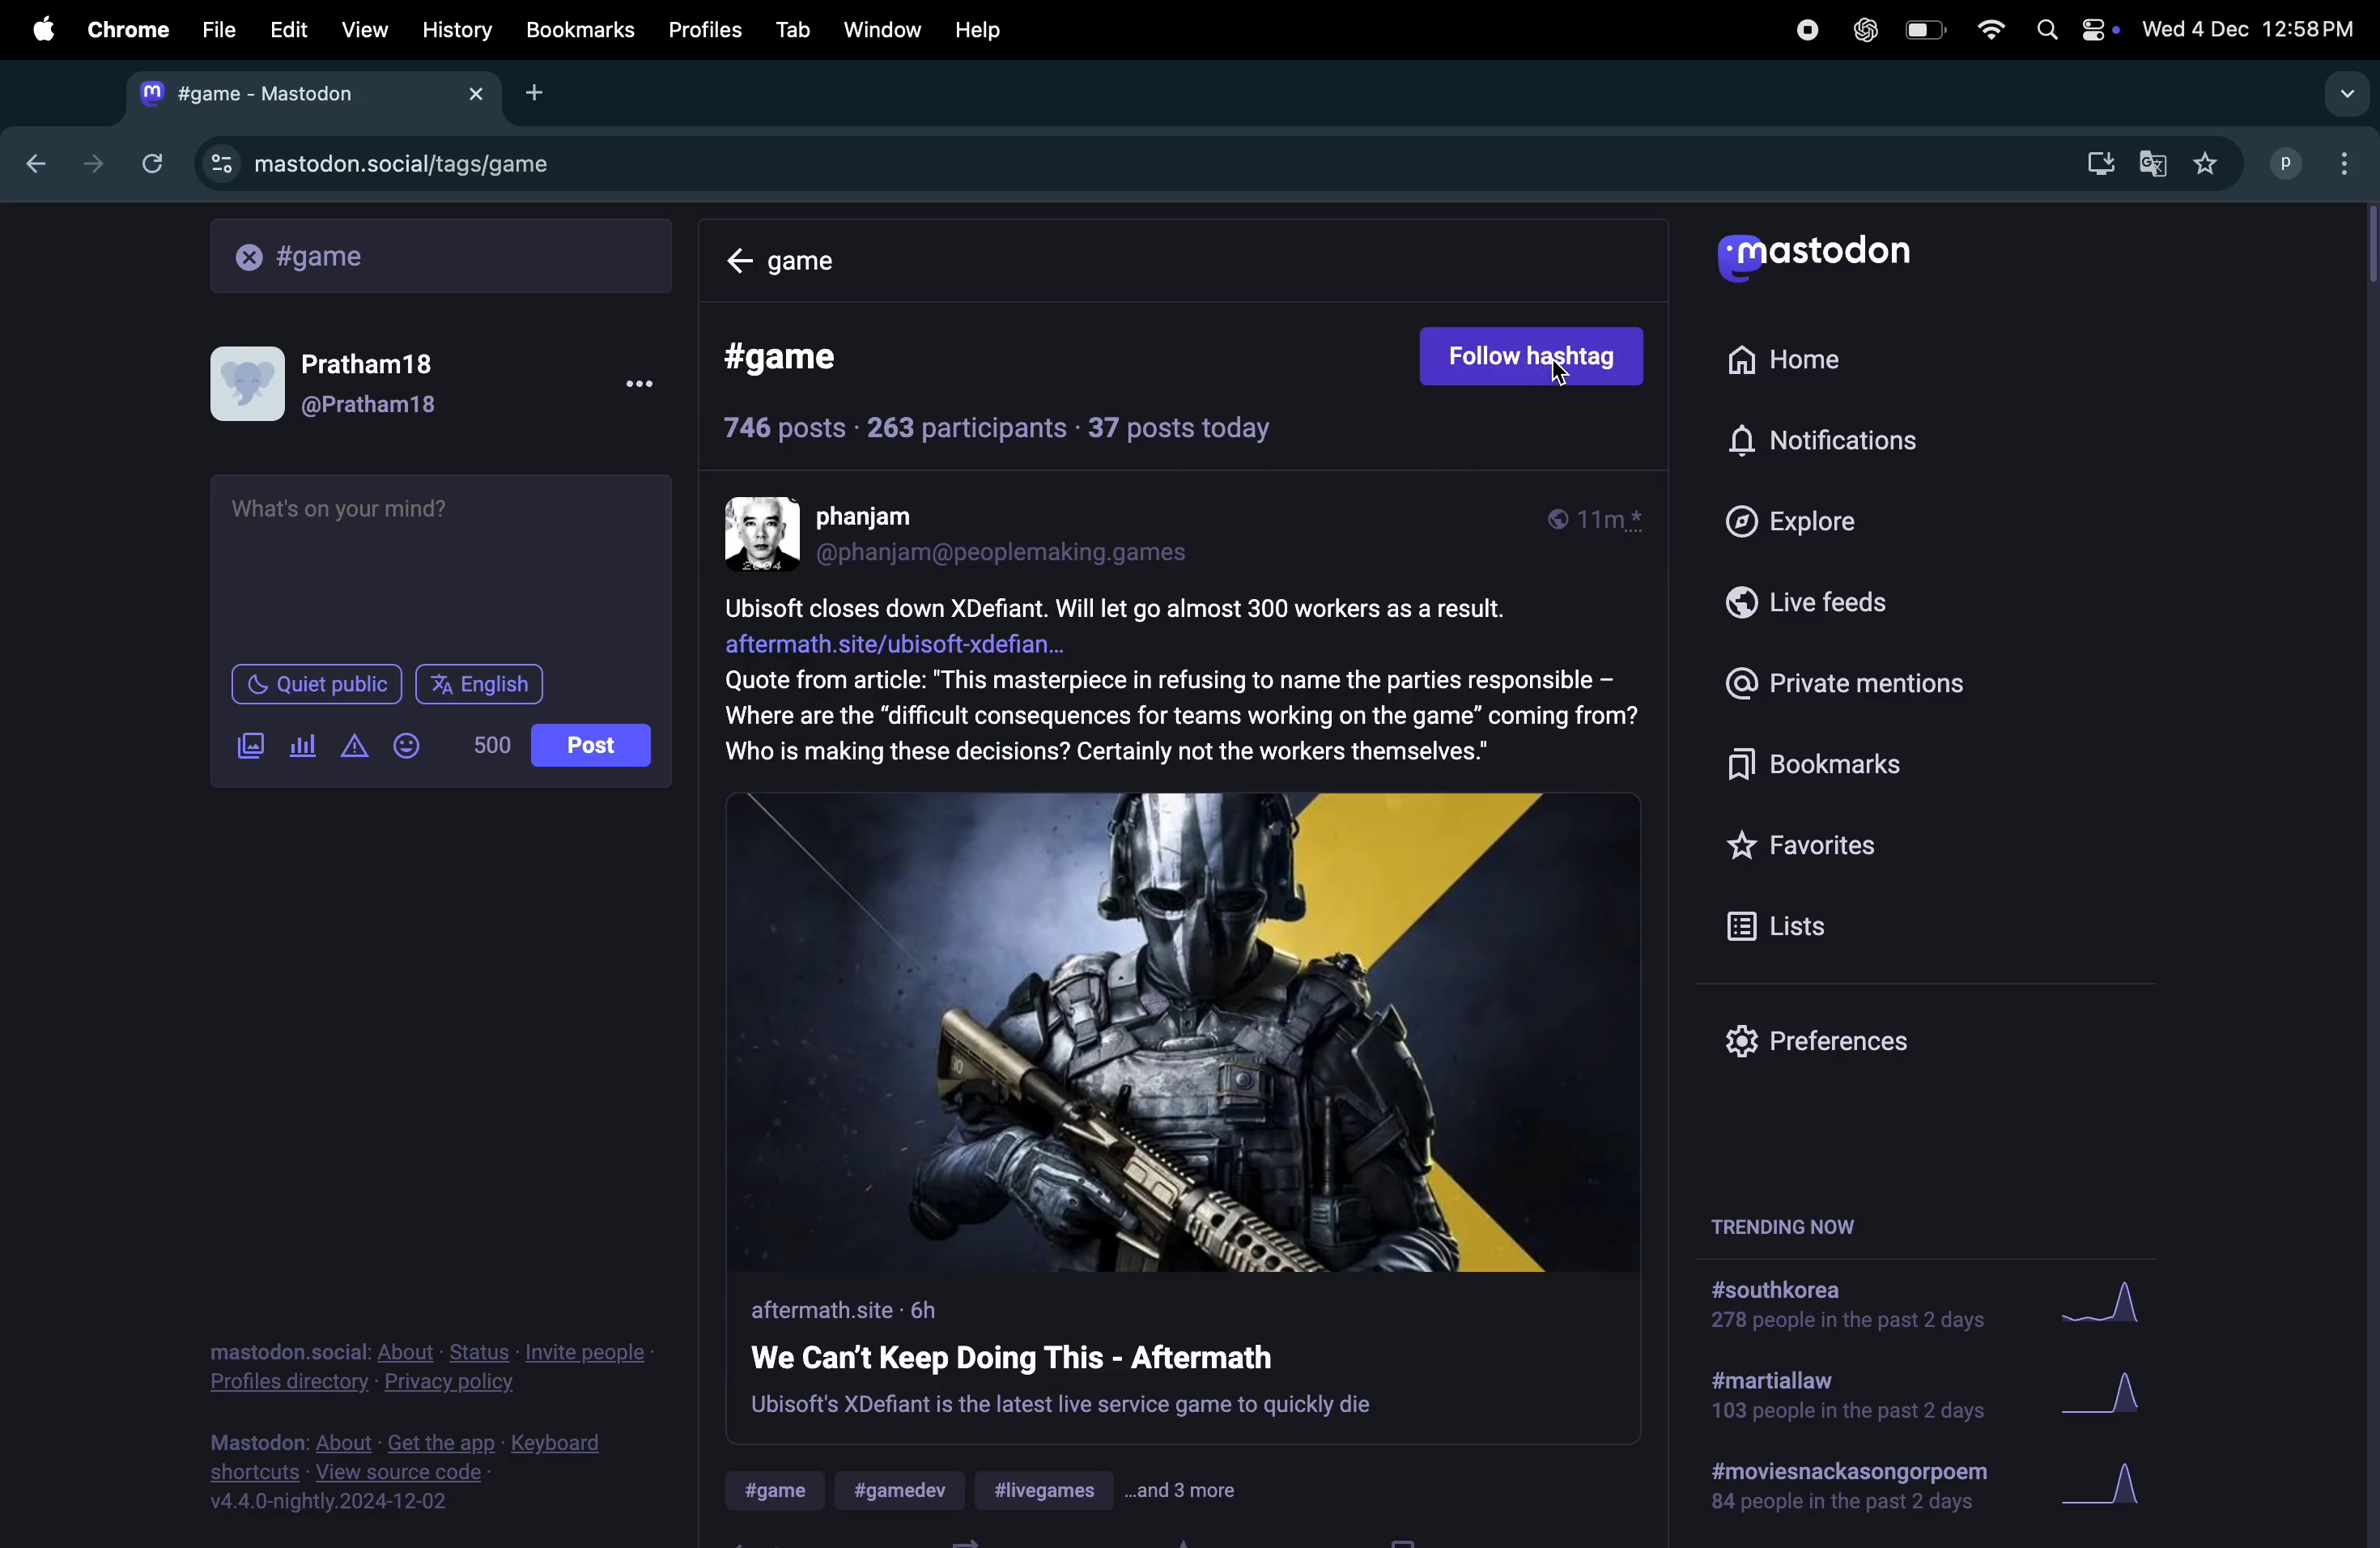  I want to click on posted time, so click(1606, 521).